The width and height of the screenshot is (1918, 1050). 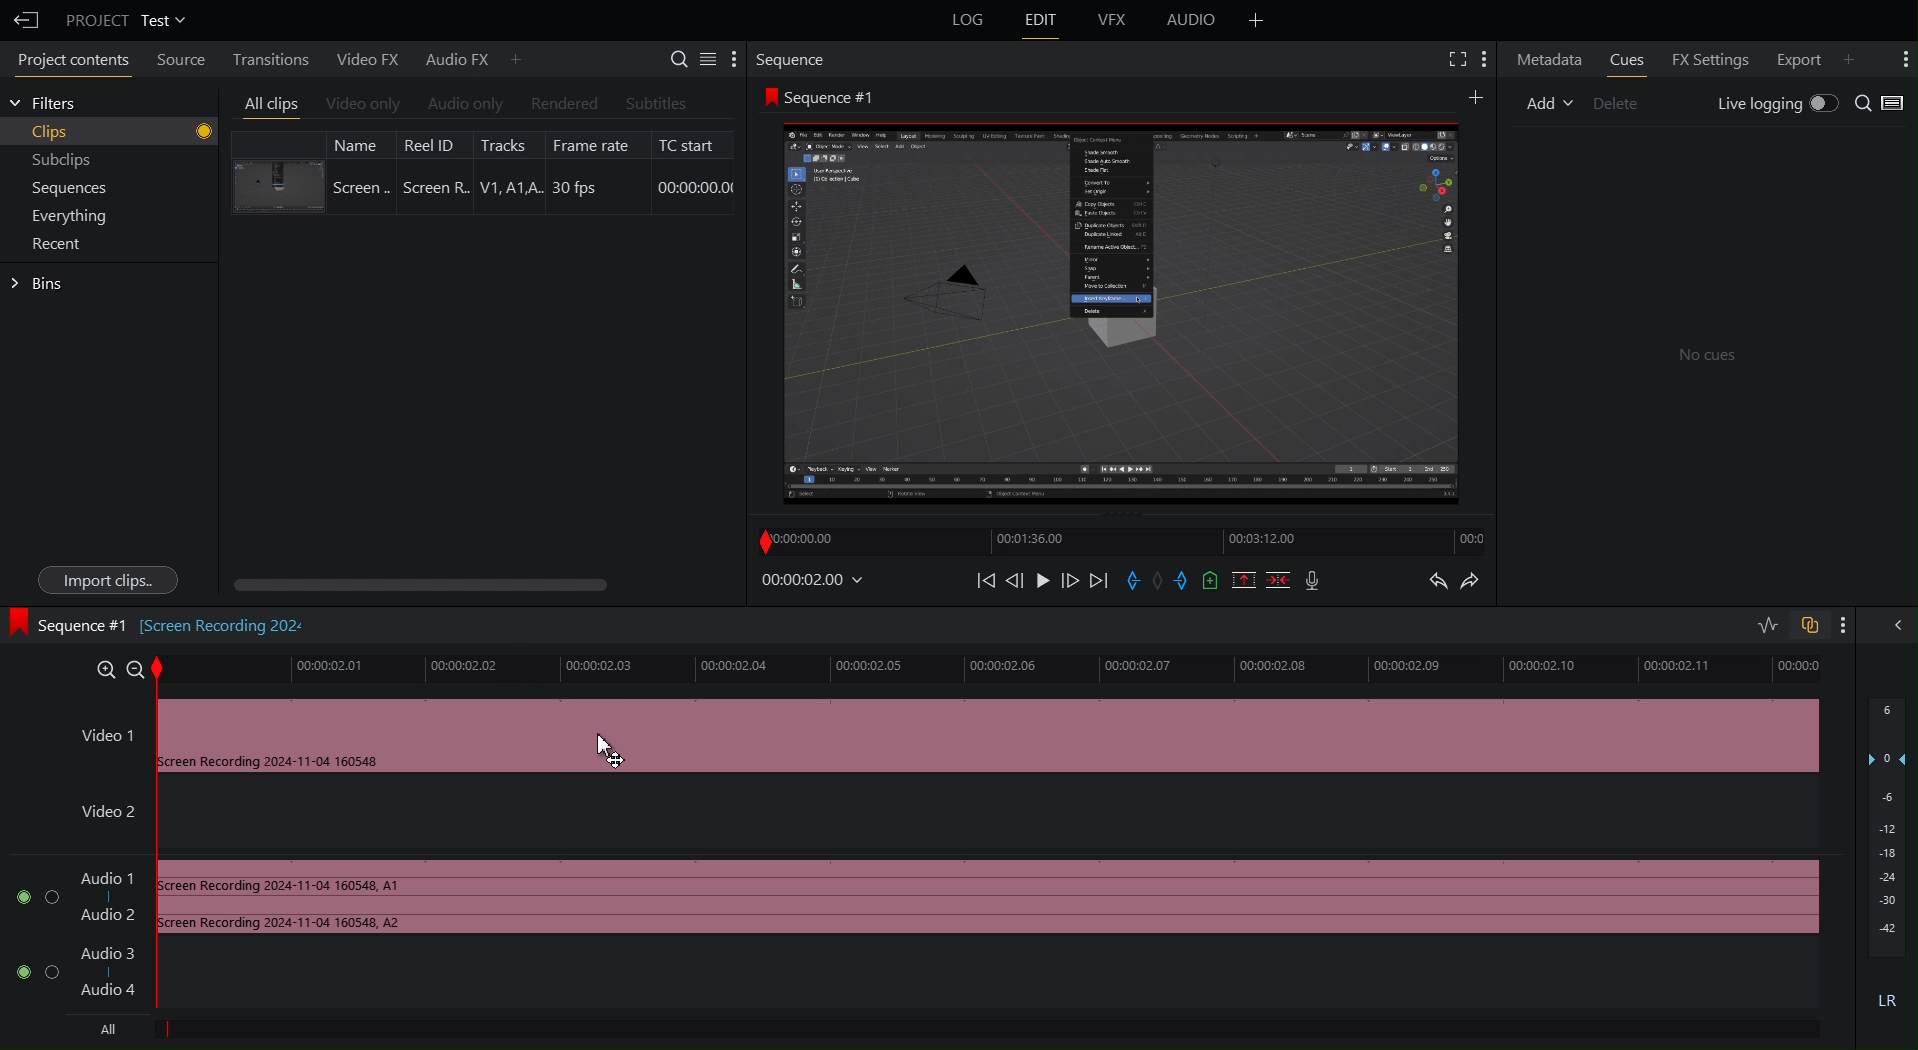 What do you see at coordinates (964, 22) in the screenshot?
I see `Log` at bounding box center [964, 22].